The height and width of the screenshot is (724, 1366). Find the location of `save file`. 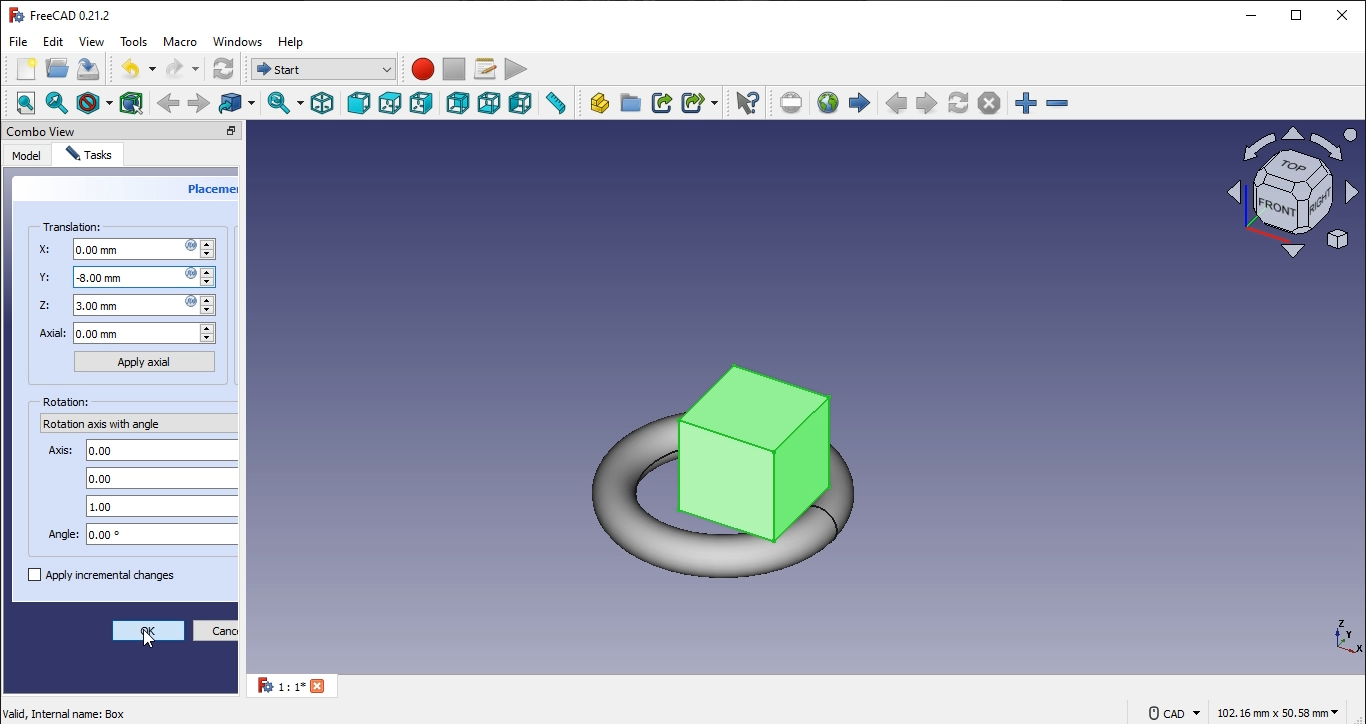

save file is located at coordinates (89, 69).